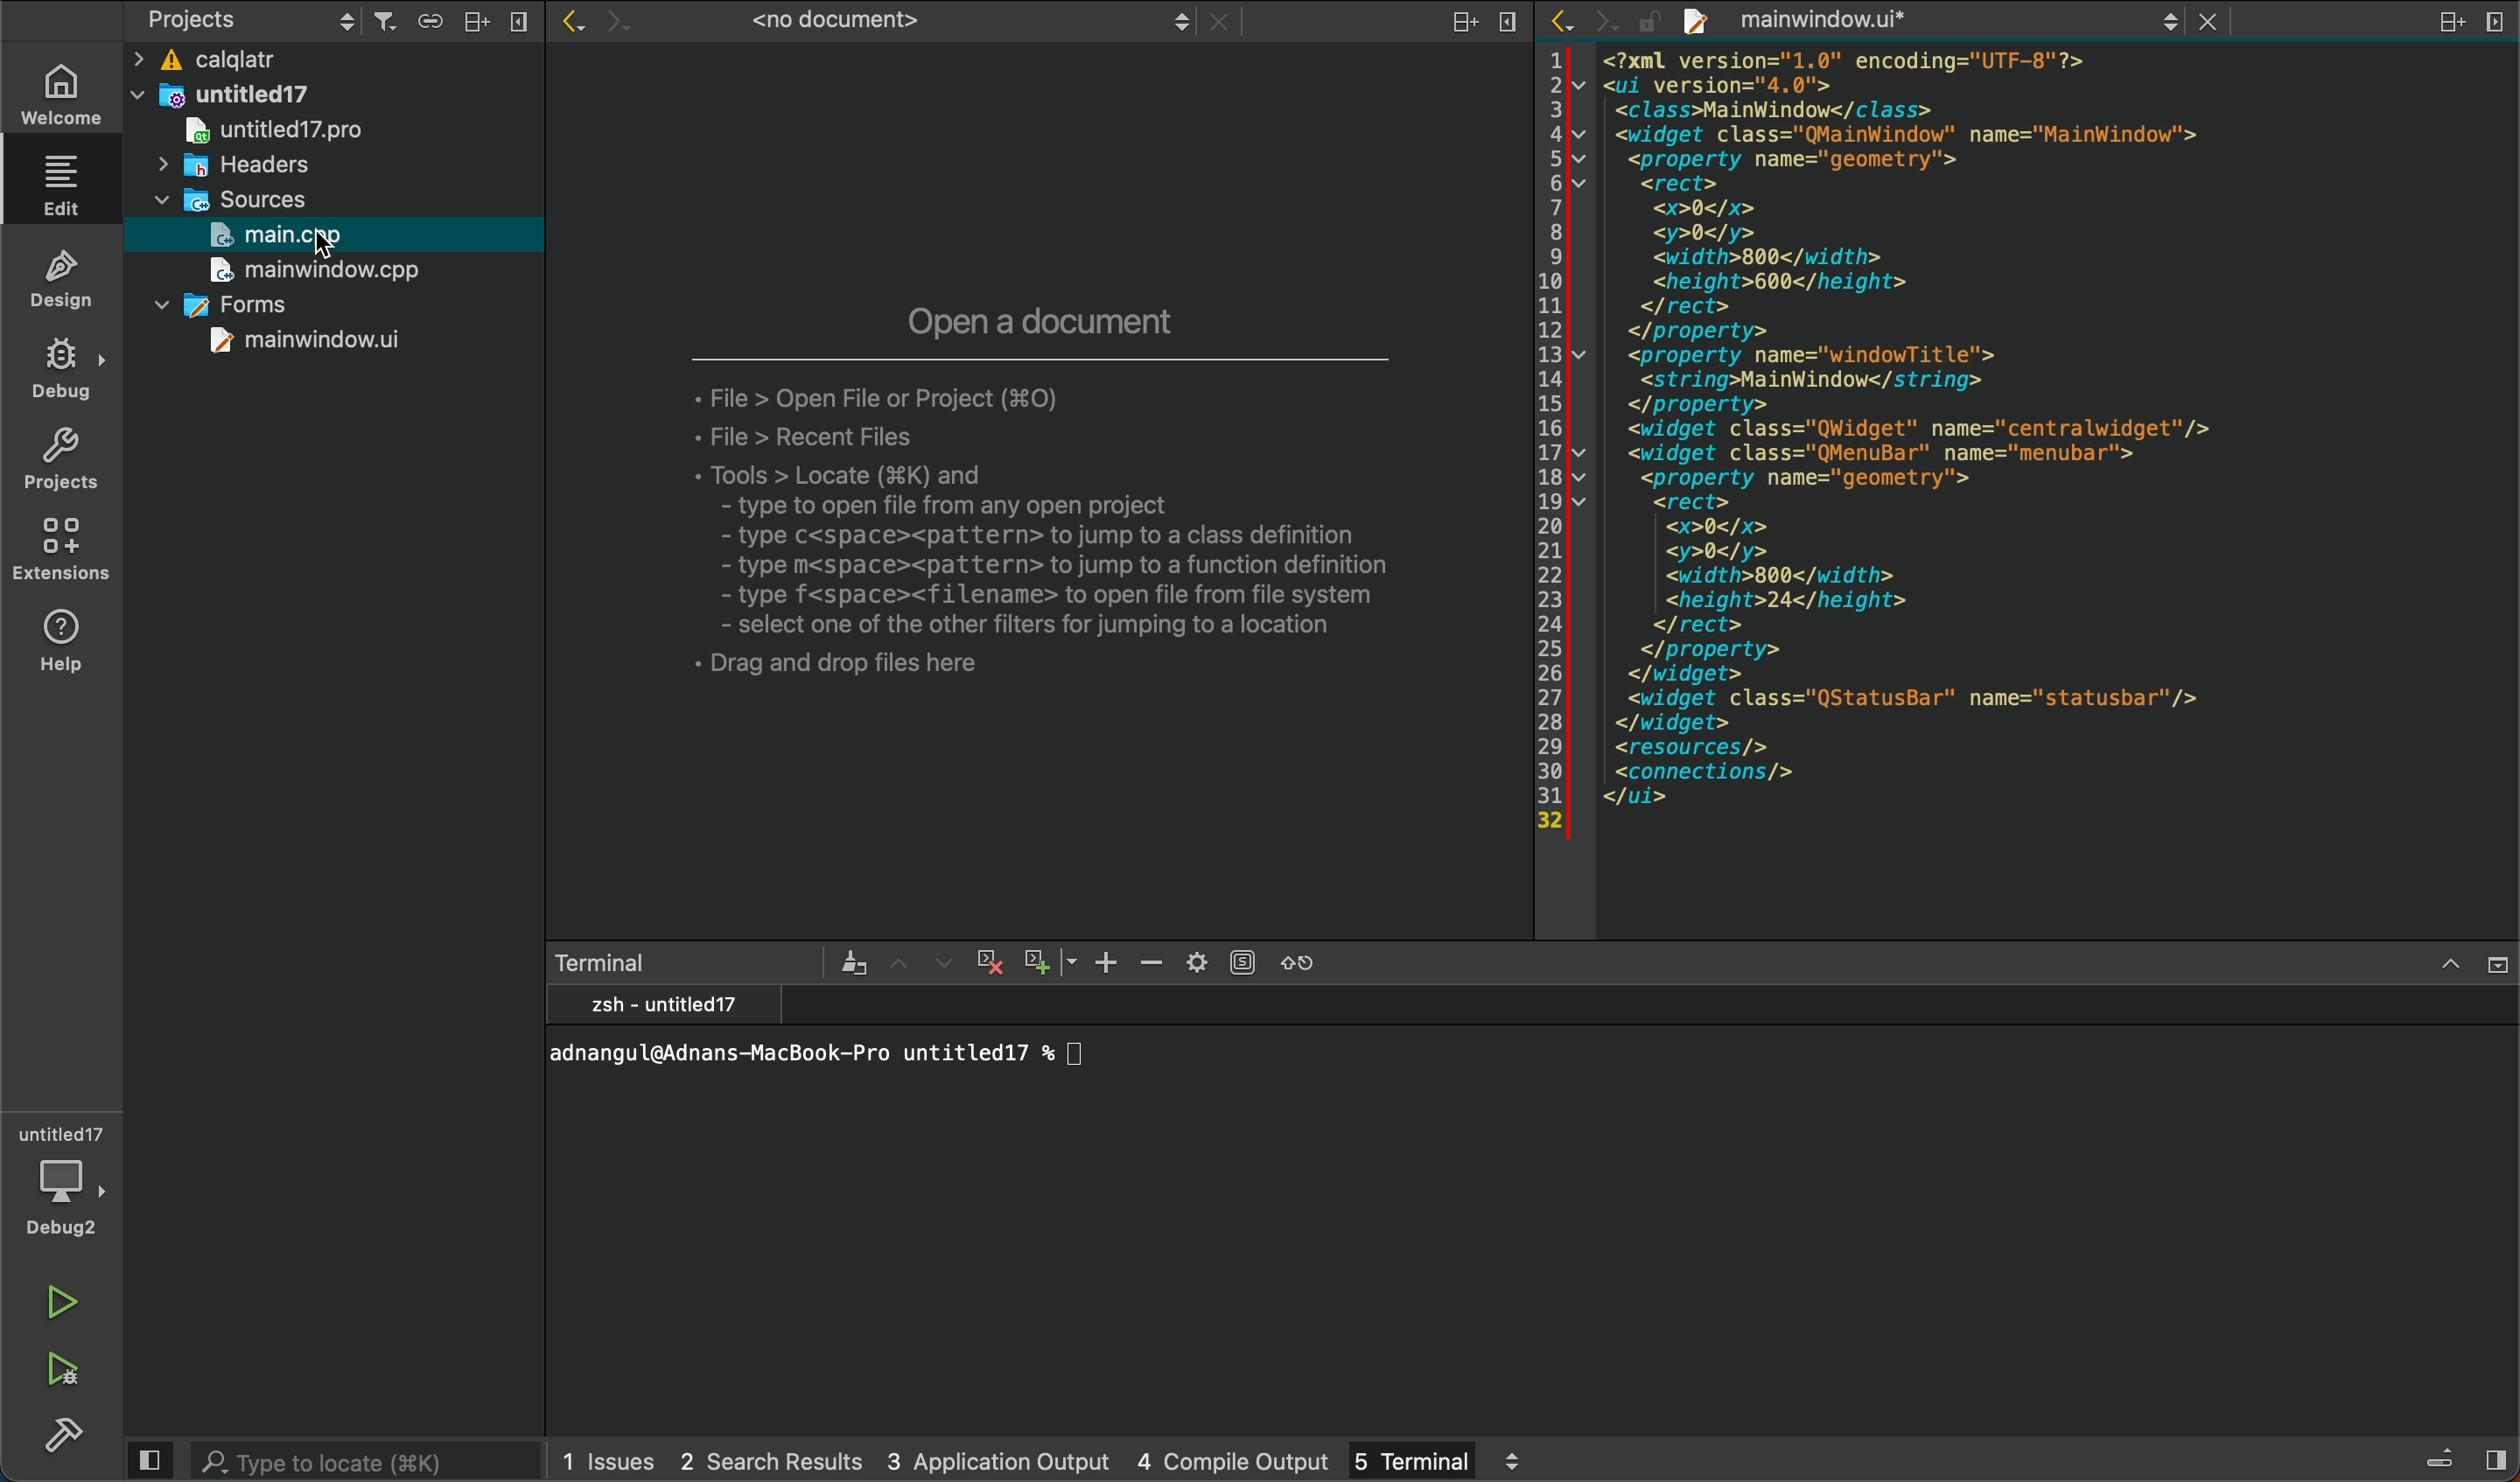 This screenshot has height=1482, width=2520. I want to click on filter tree, so click(387, 23).